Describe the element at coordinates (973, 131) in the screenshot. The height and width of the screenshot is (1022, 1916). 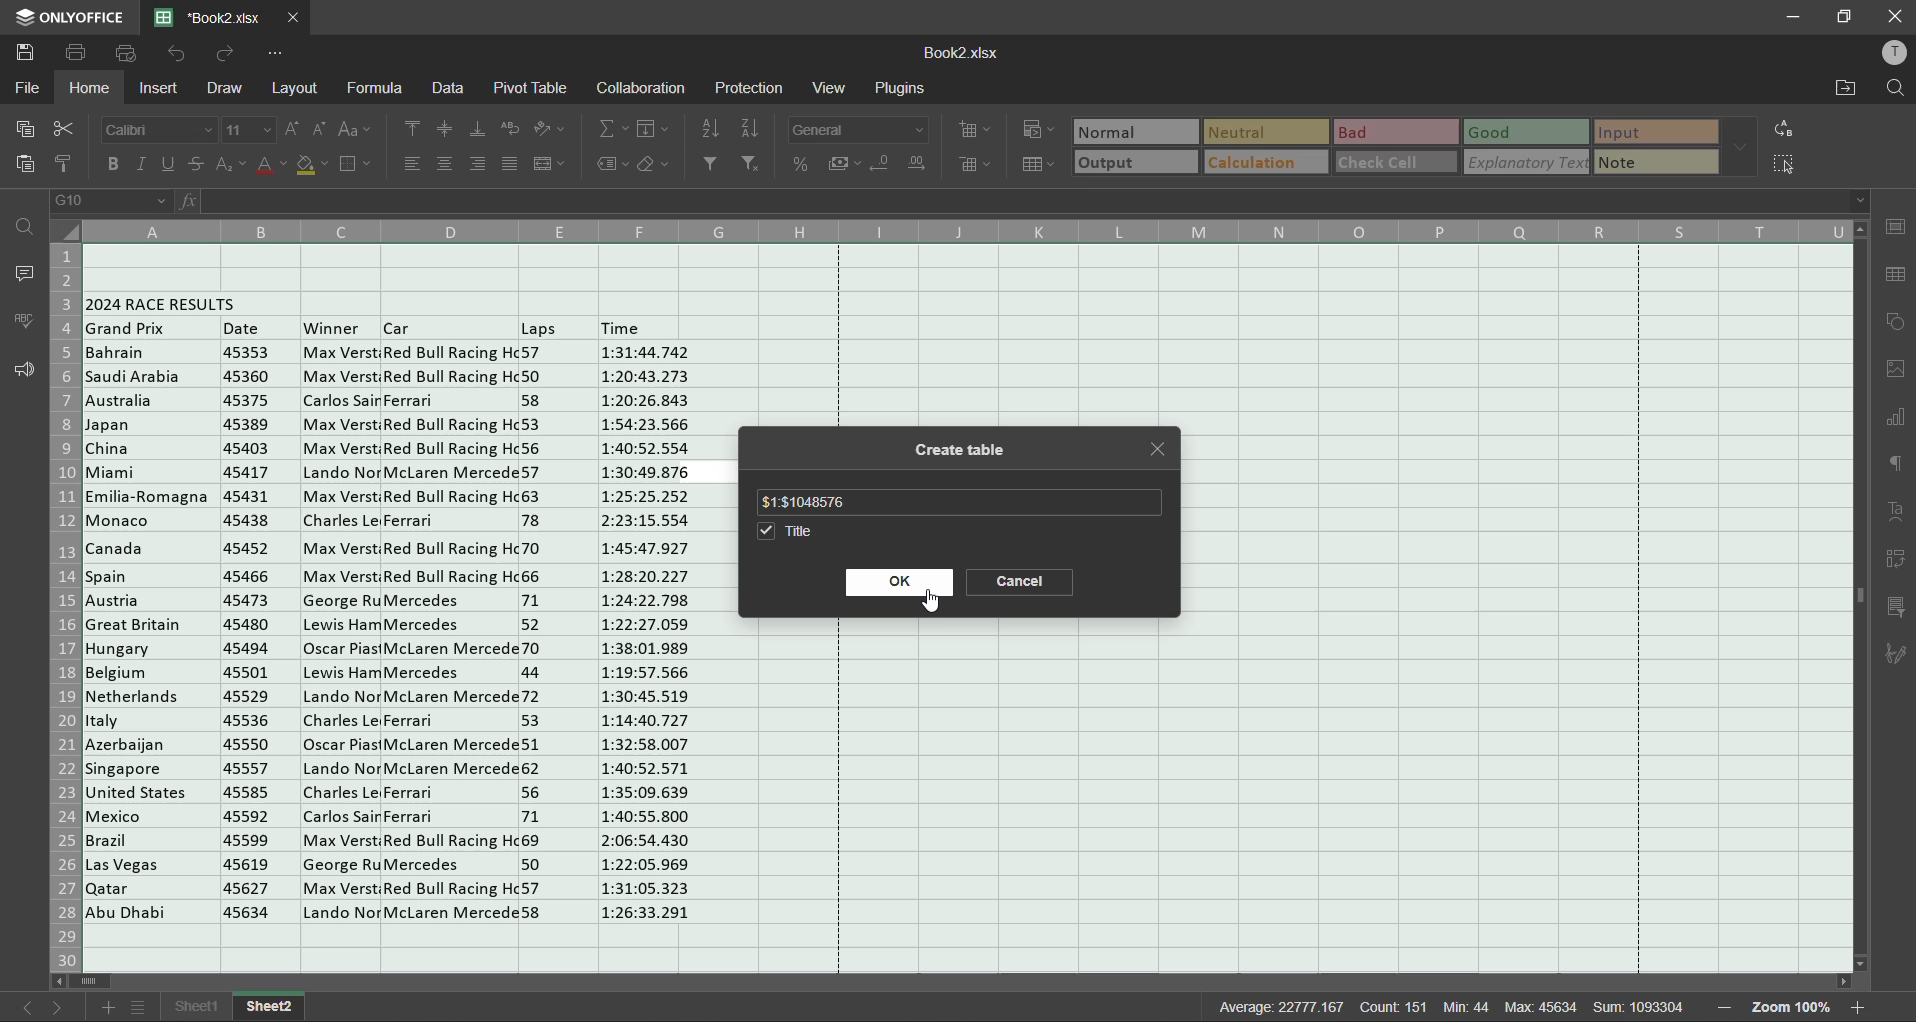
I see `insert cells` at that location.